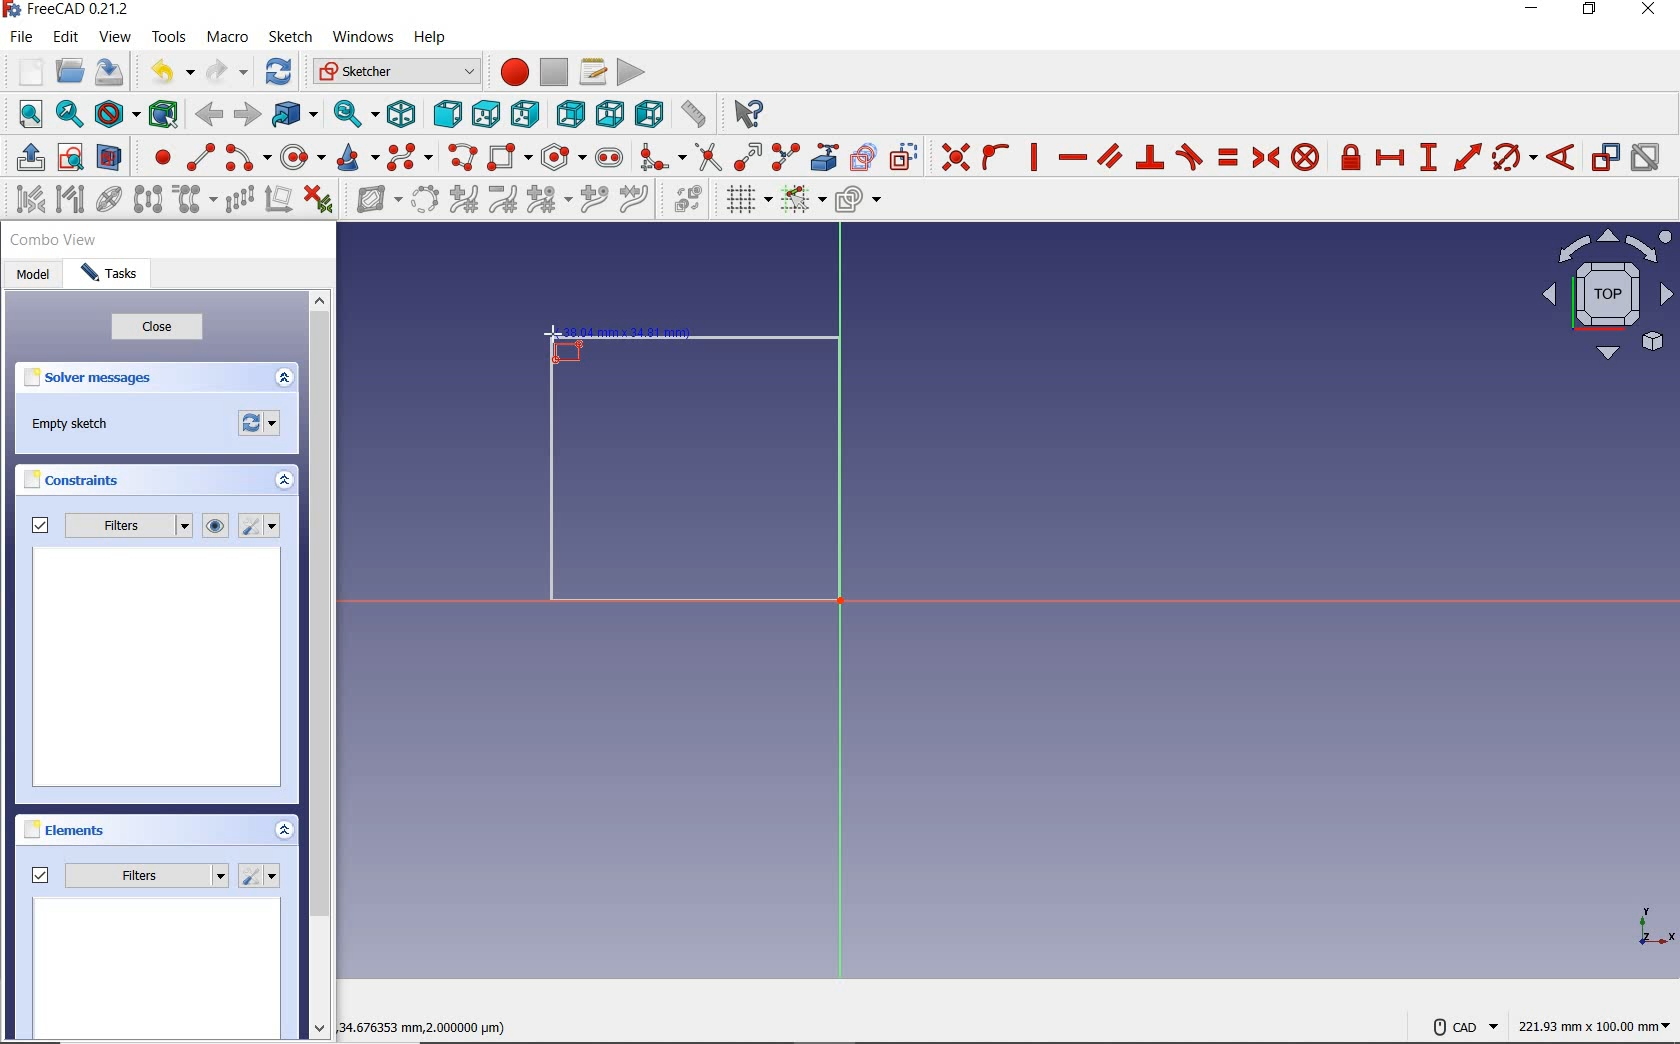 Image resolution: width=1680 pixels, height=1044 pixels. Describe the element at coordinates (862, 203) in the screenshot. I see `configure rendering order` at that location.